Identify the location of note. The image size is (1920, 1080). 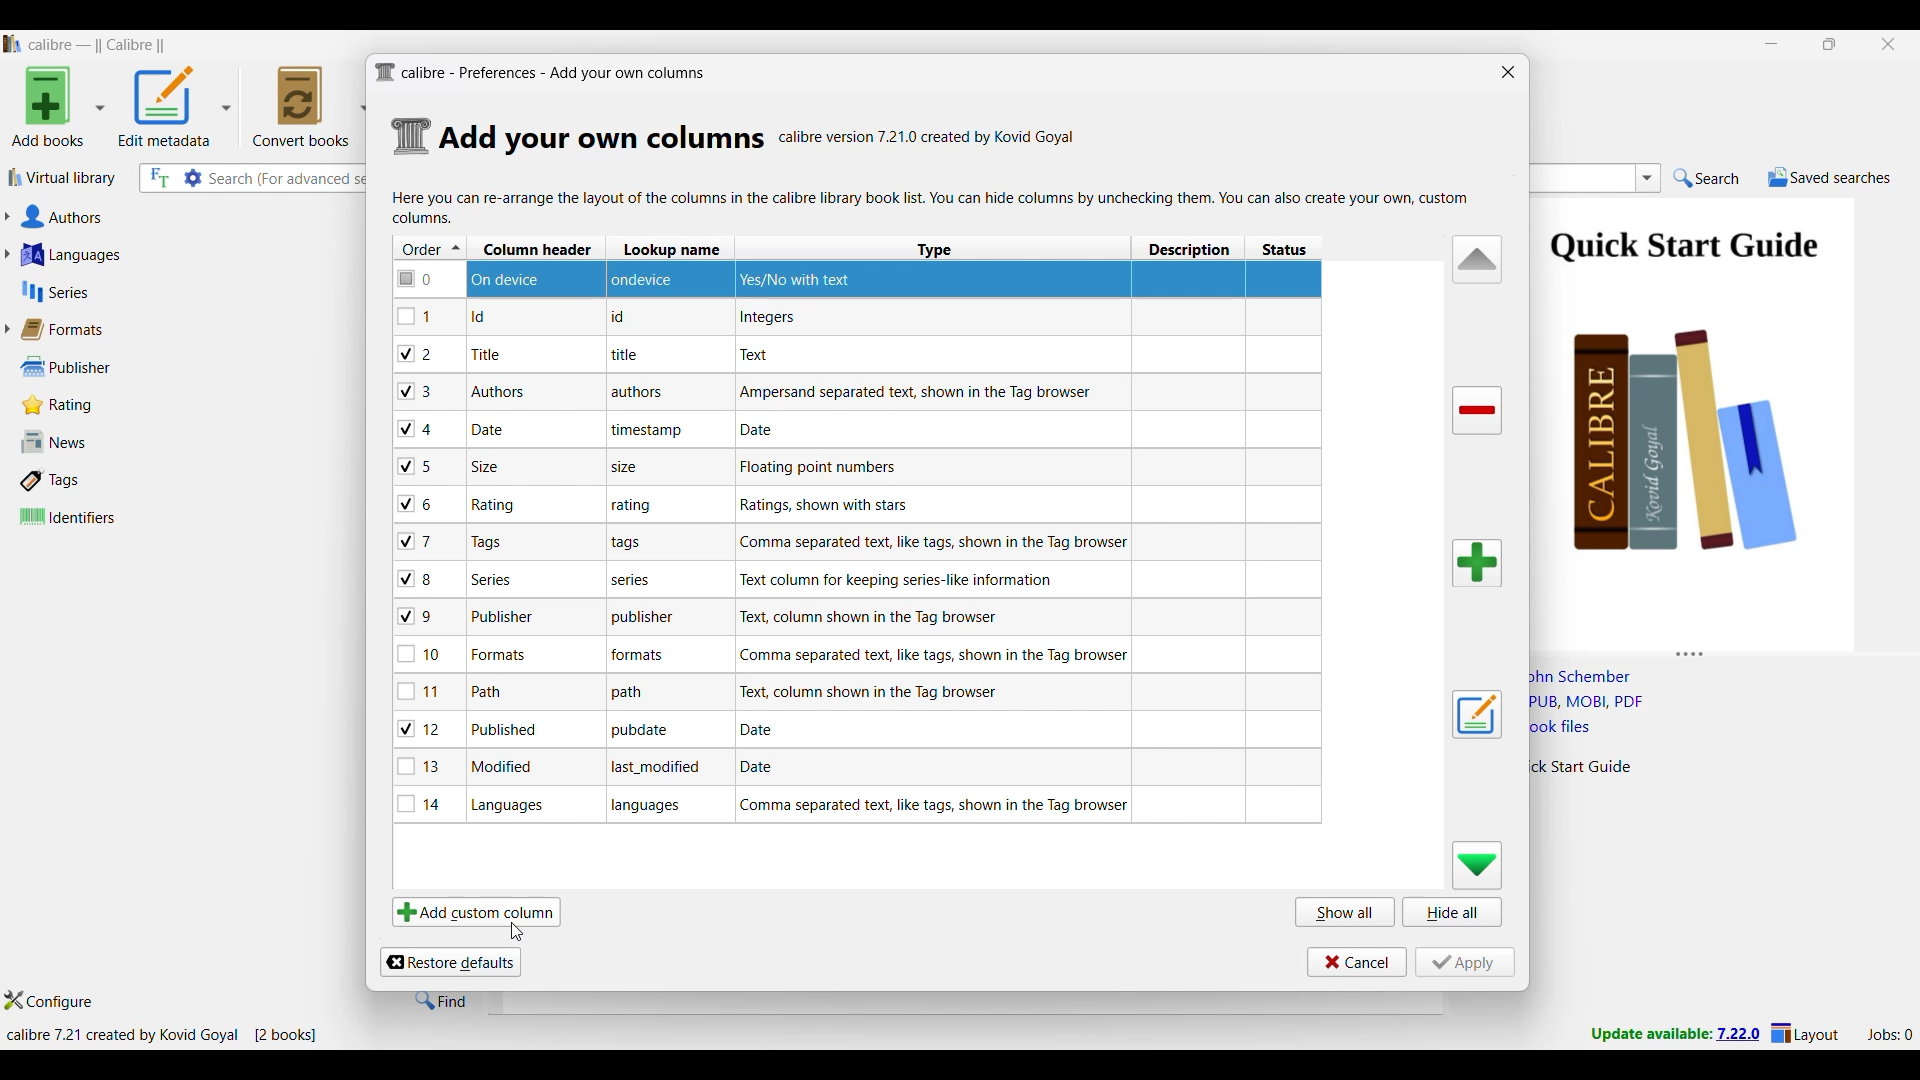
(652, 806).